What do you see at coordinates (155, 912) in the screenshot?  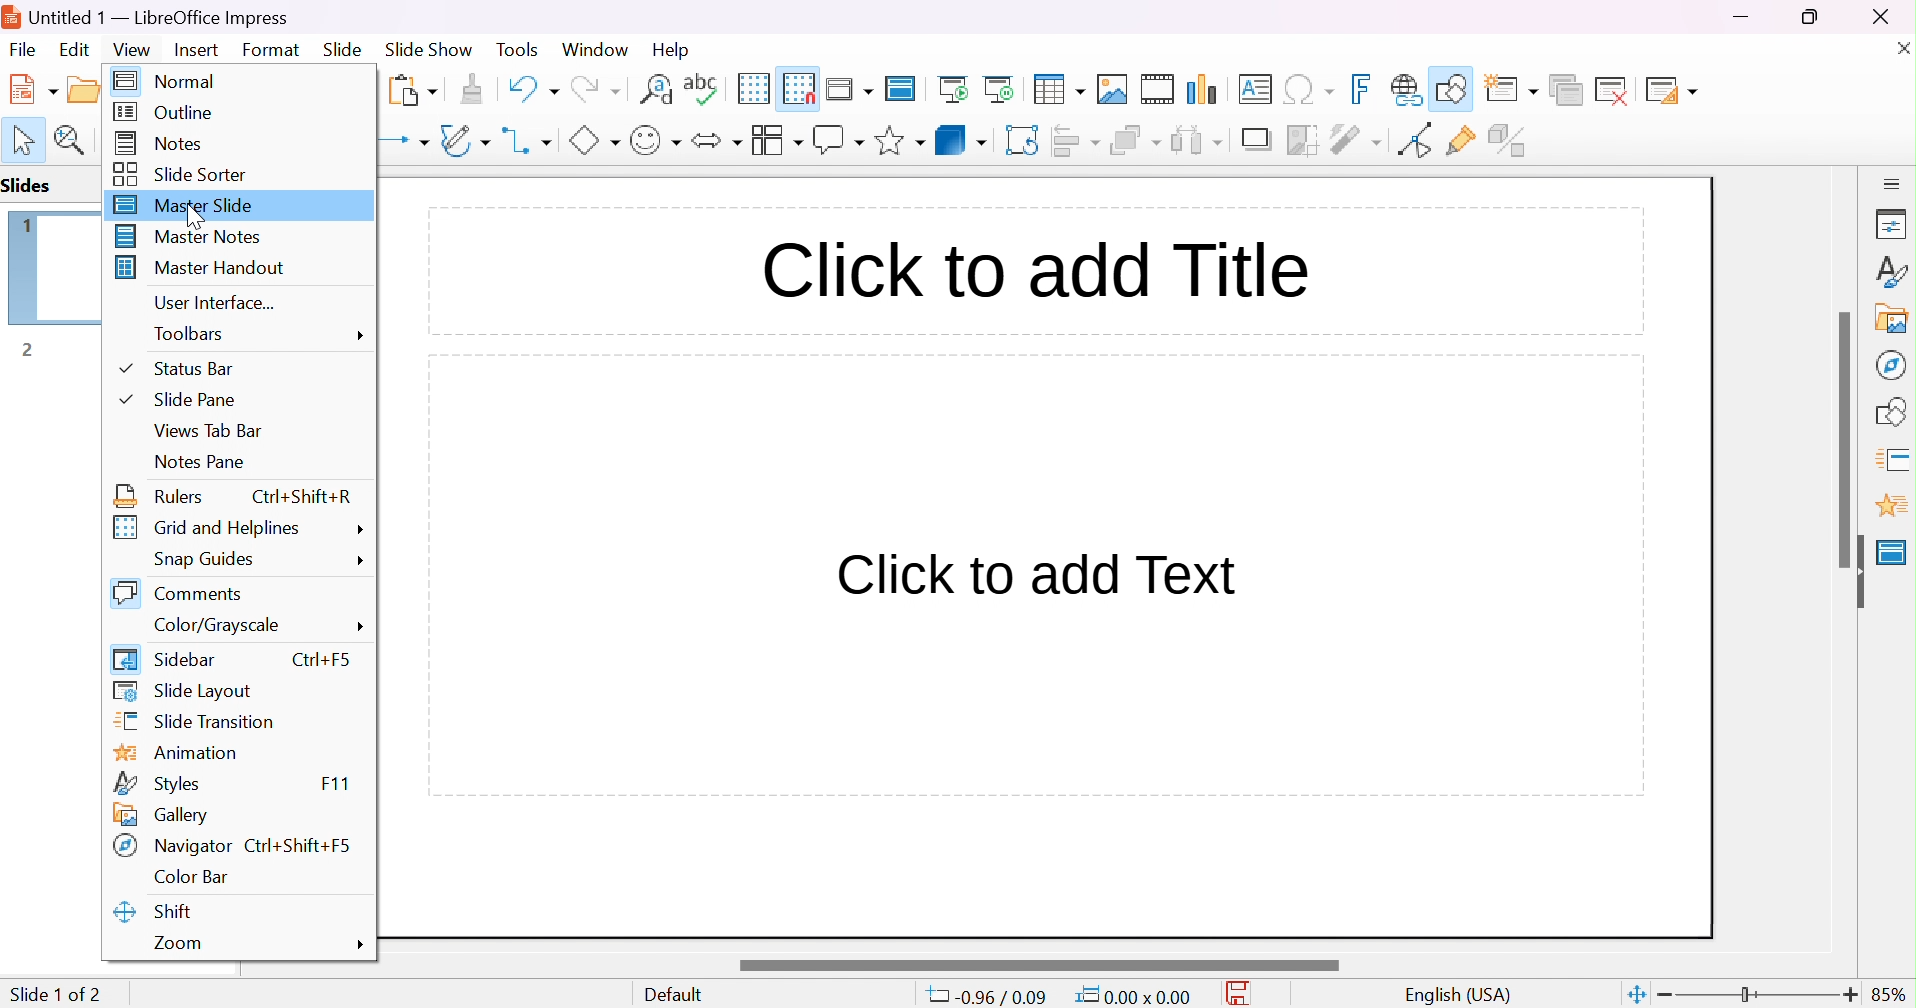 I see `shift` at bounding box center [155, 912].